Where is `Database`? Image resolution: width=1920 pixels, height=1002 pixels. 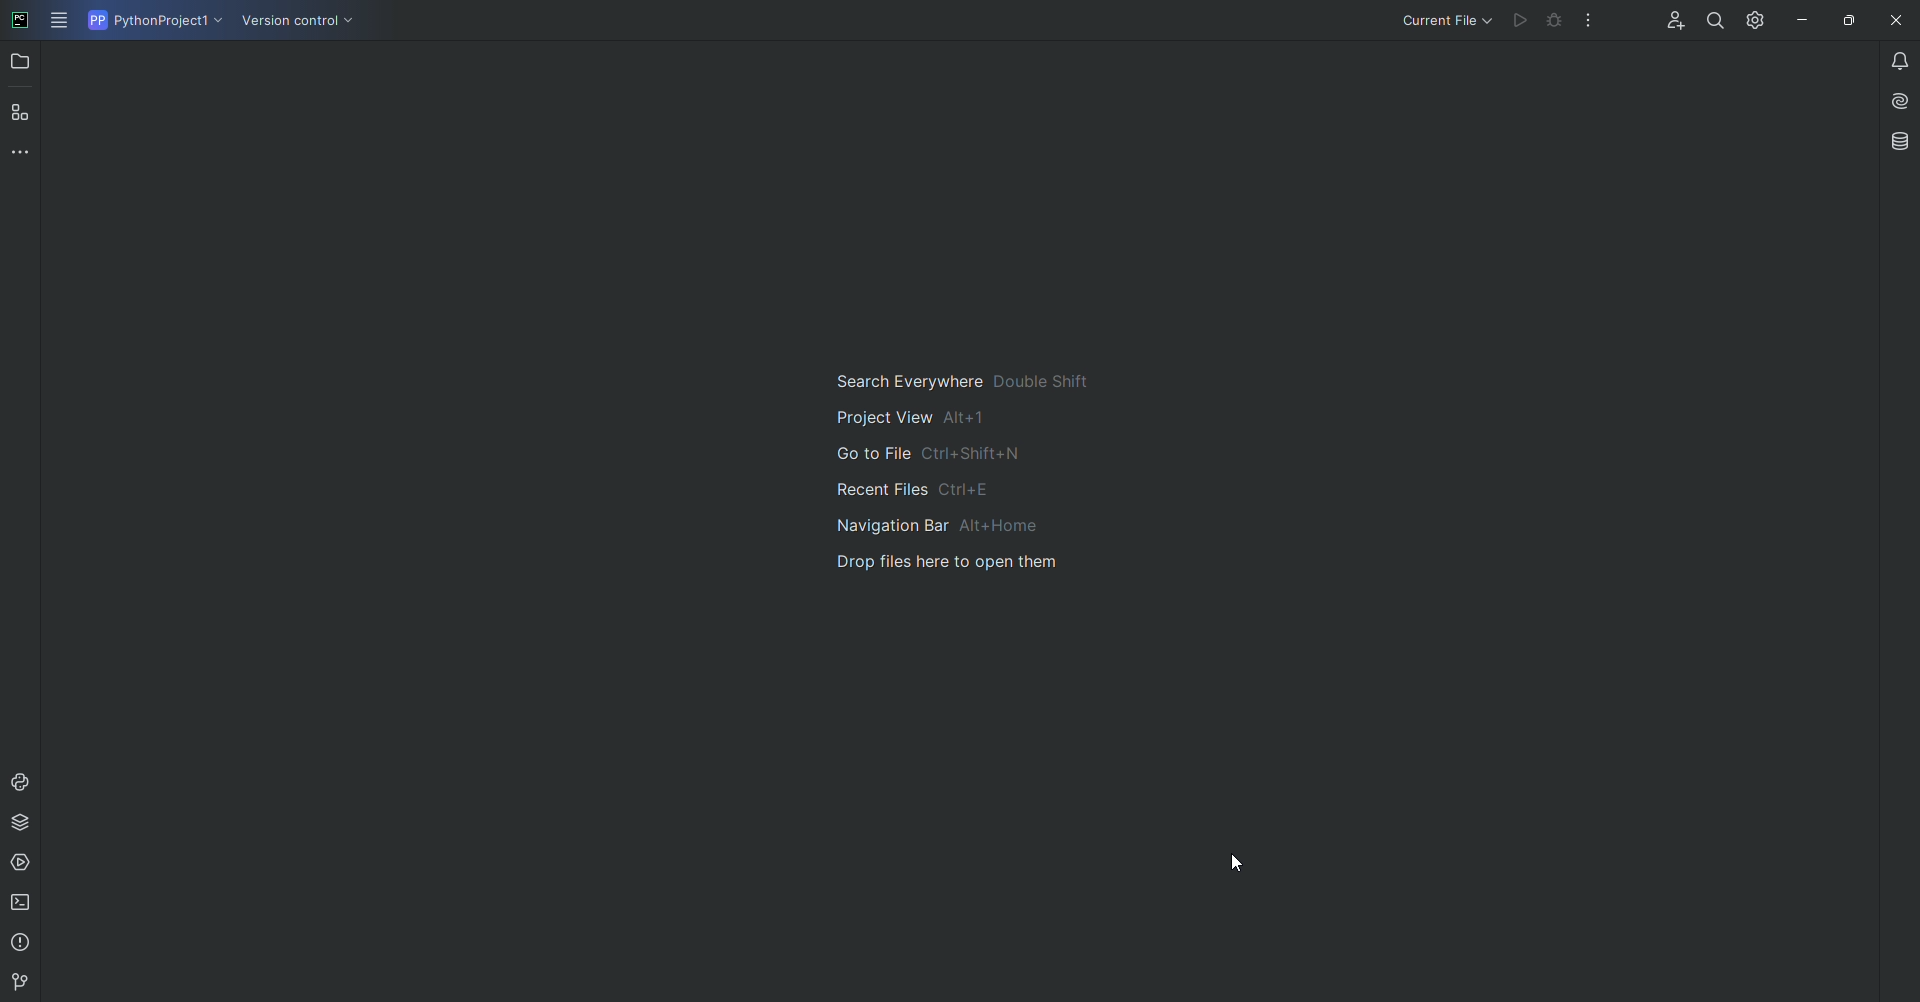 Database is located at coordinates (1898, 141).